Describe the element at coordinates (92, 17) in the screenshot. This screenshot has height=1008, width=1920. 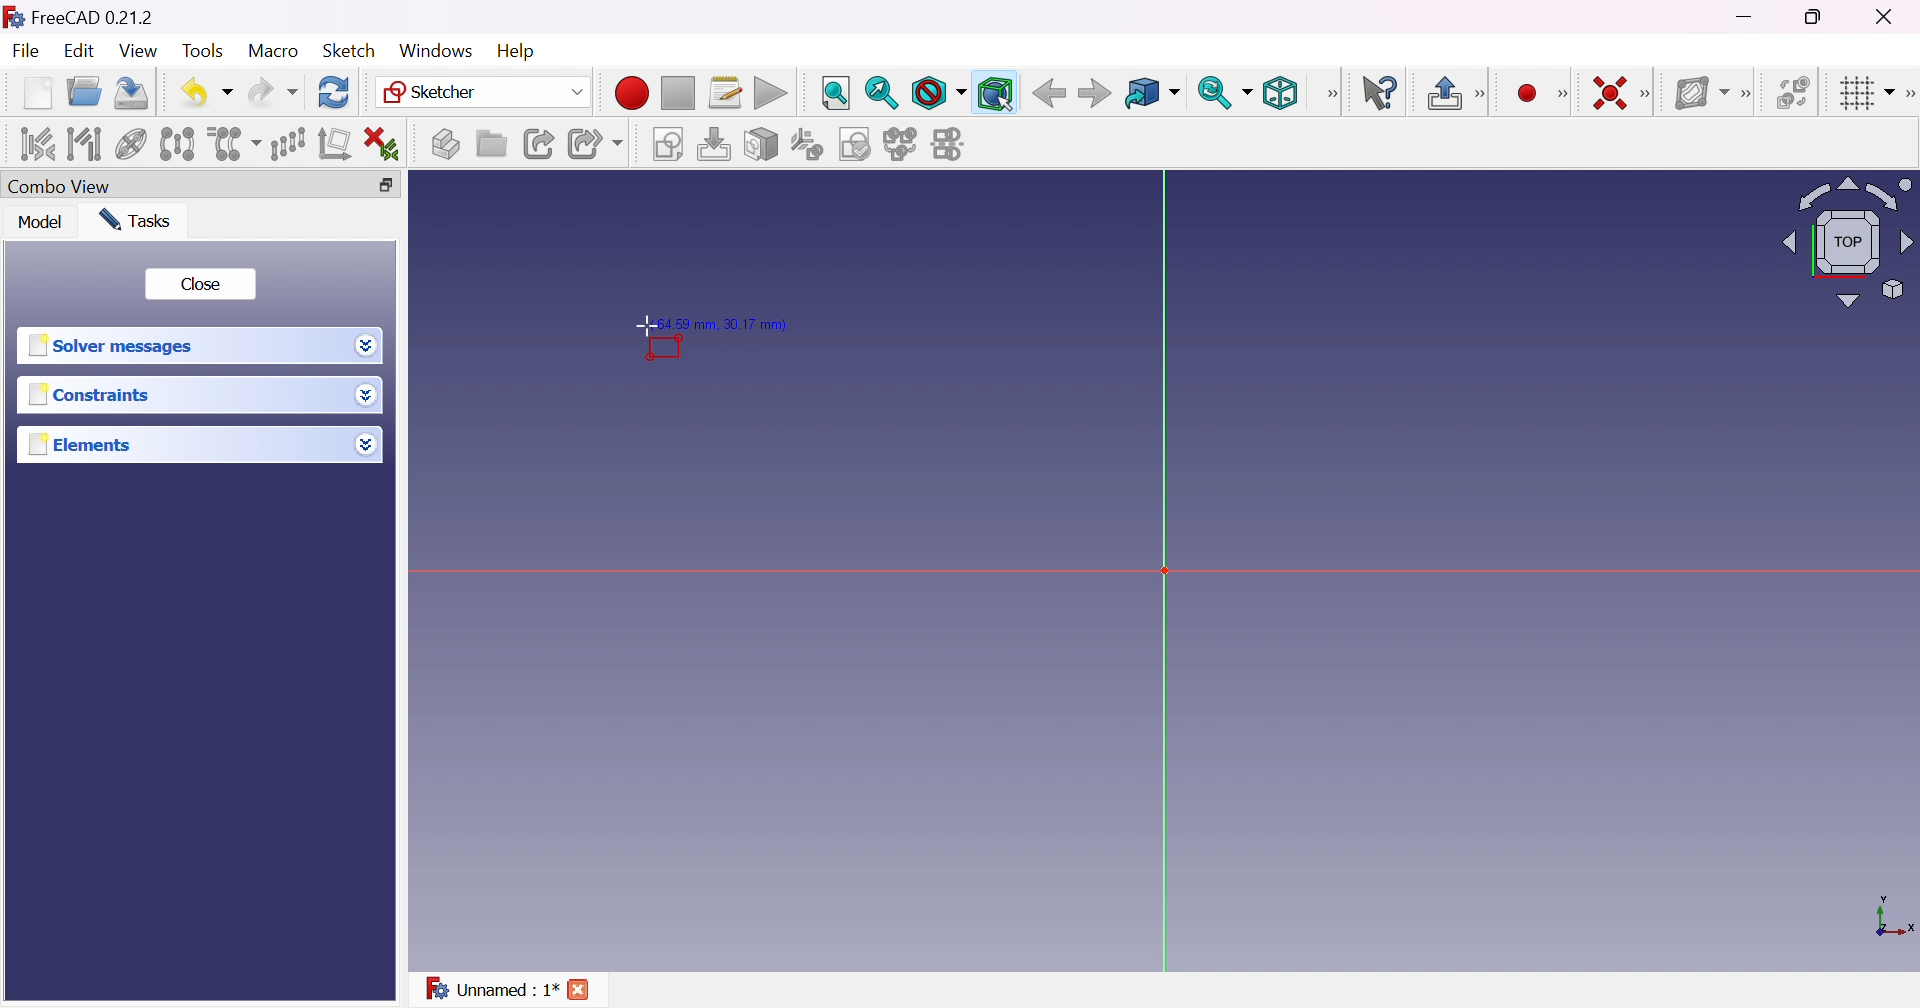
I see `FreeCAD 0.21.2` at that location.